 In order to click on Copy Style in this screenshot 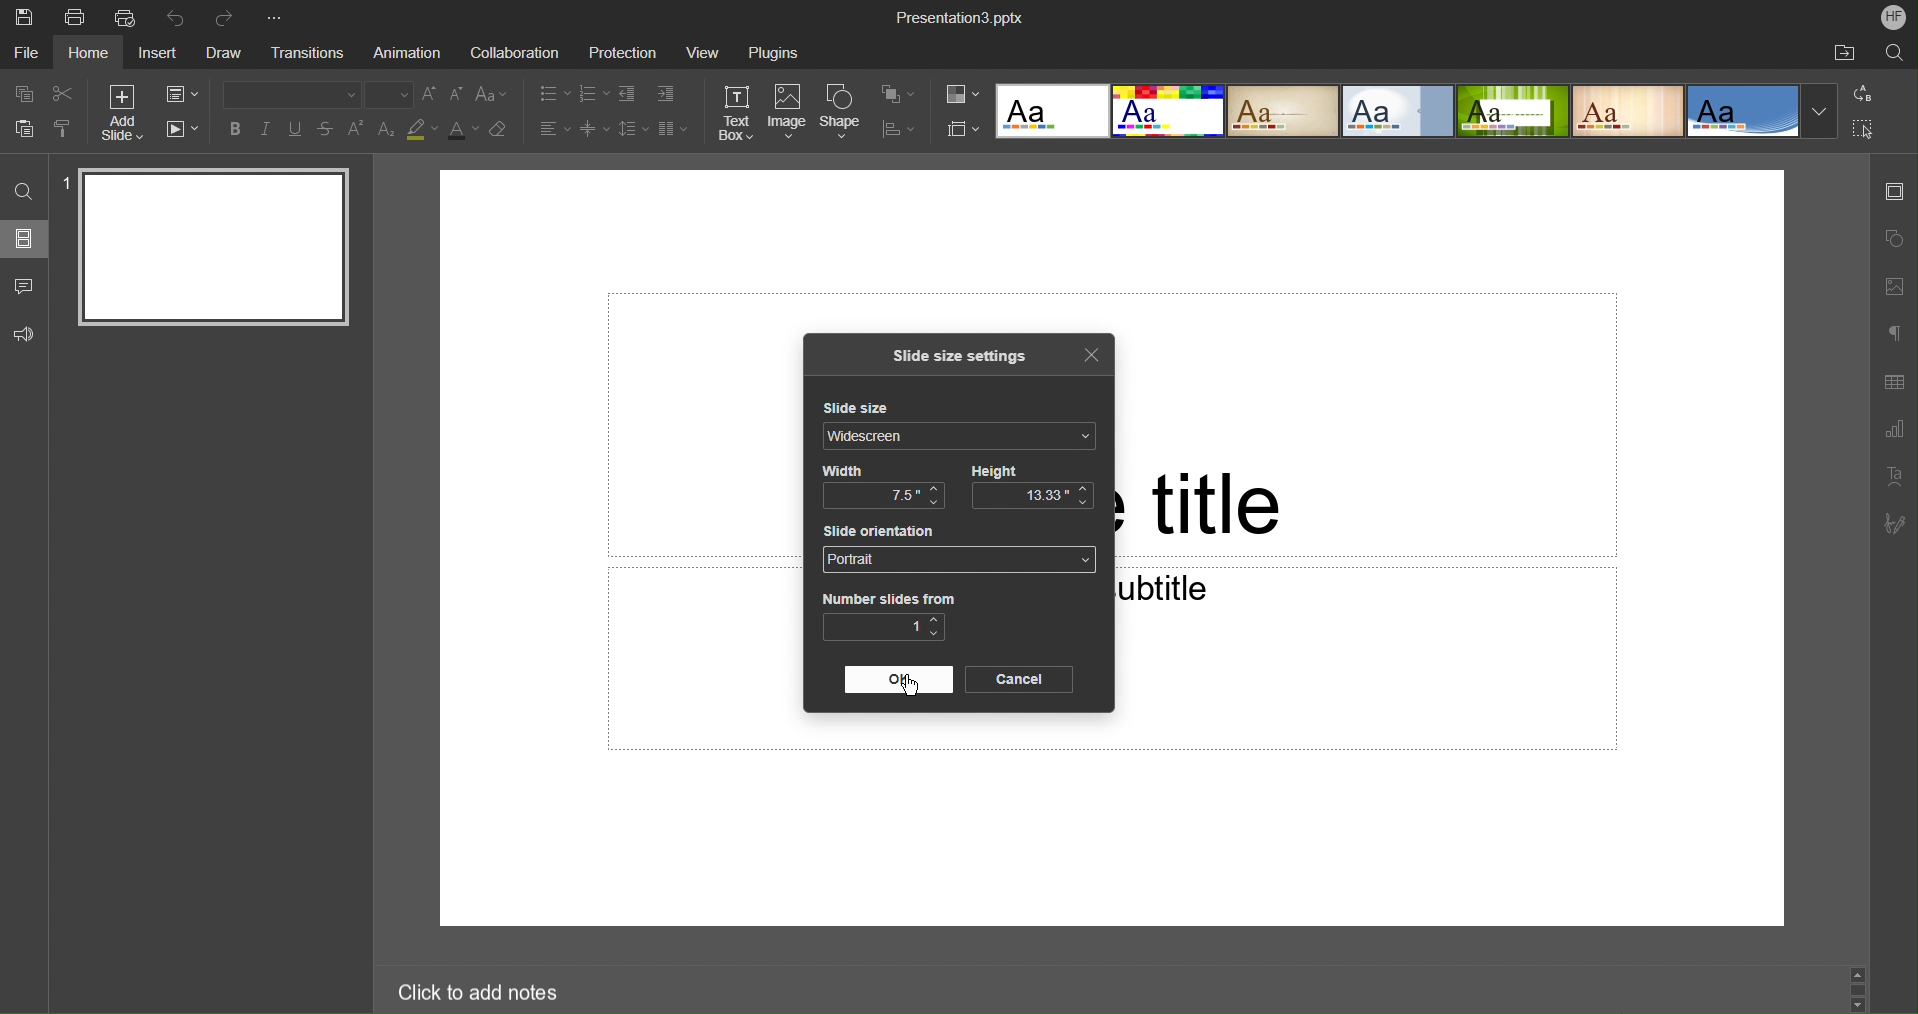, I will do `click(65, 131)`.